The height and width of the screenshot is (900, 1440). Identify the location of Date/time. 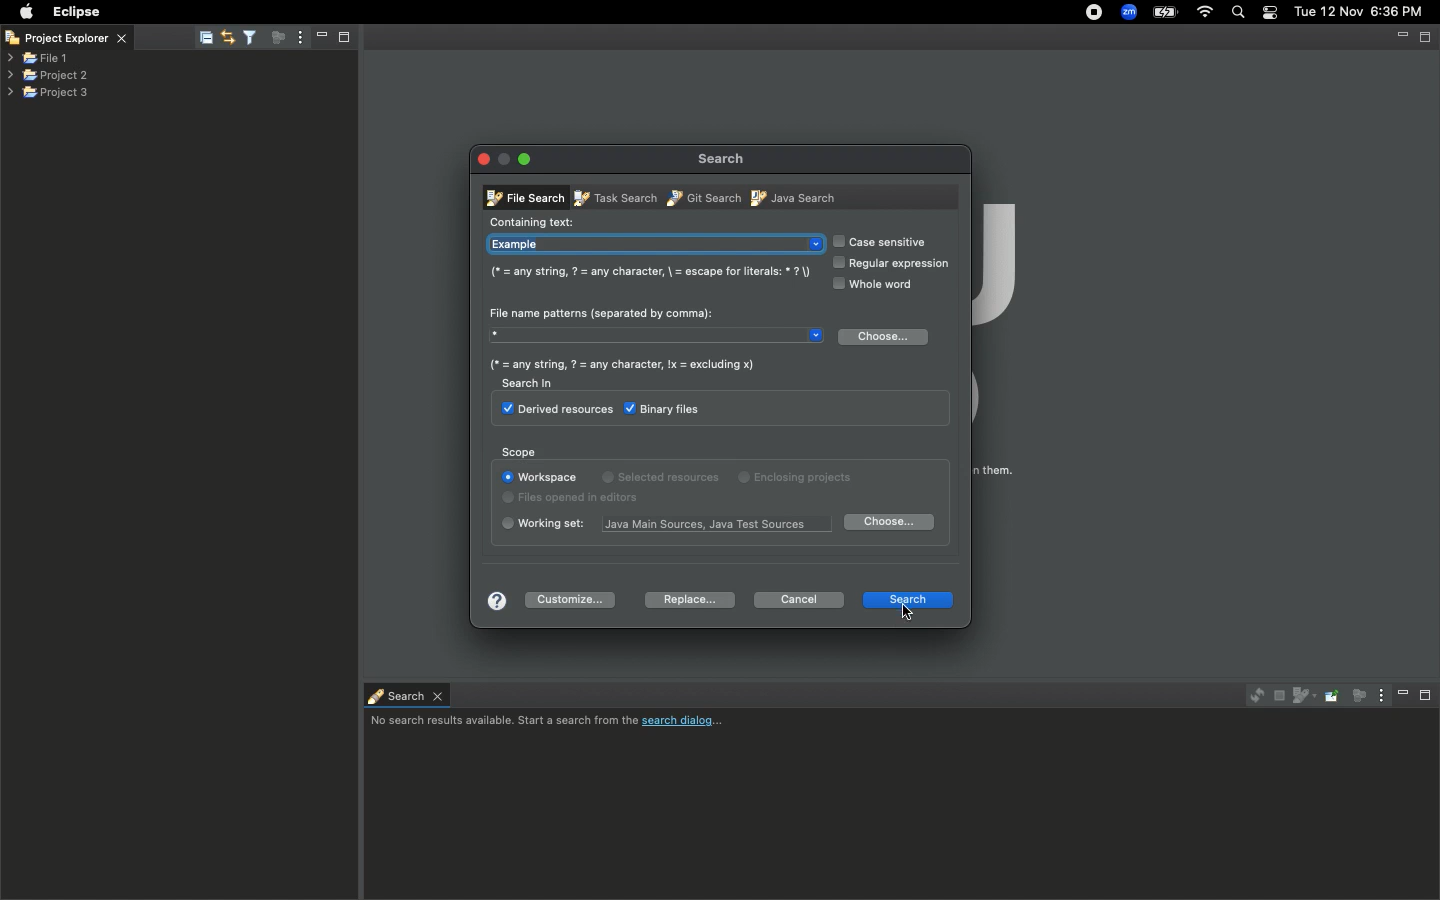
(1360, 11).